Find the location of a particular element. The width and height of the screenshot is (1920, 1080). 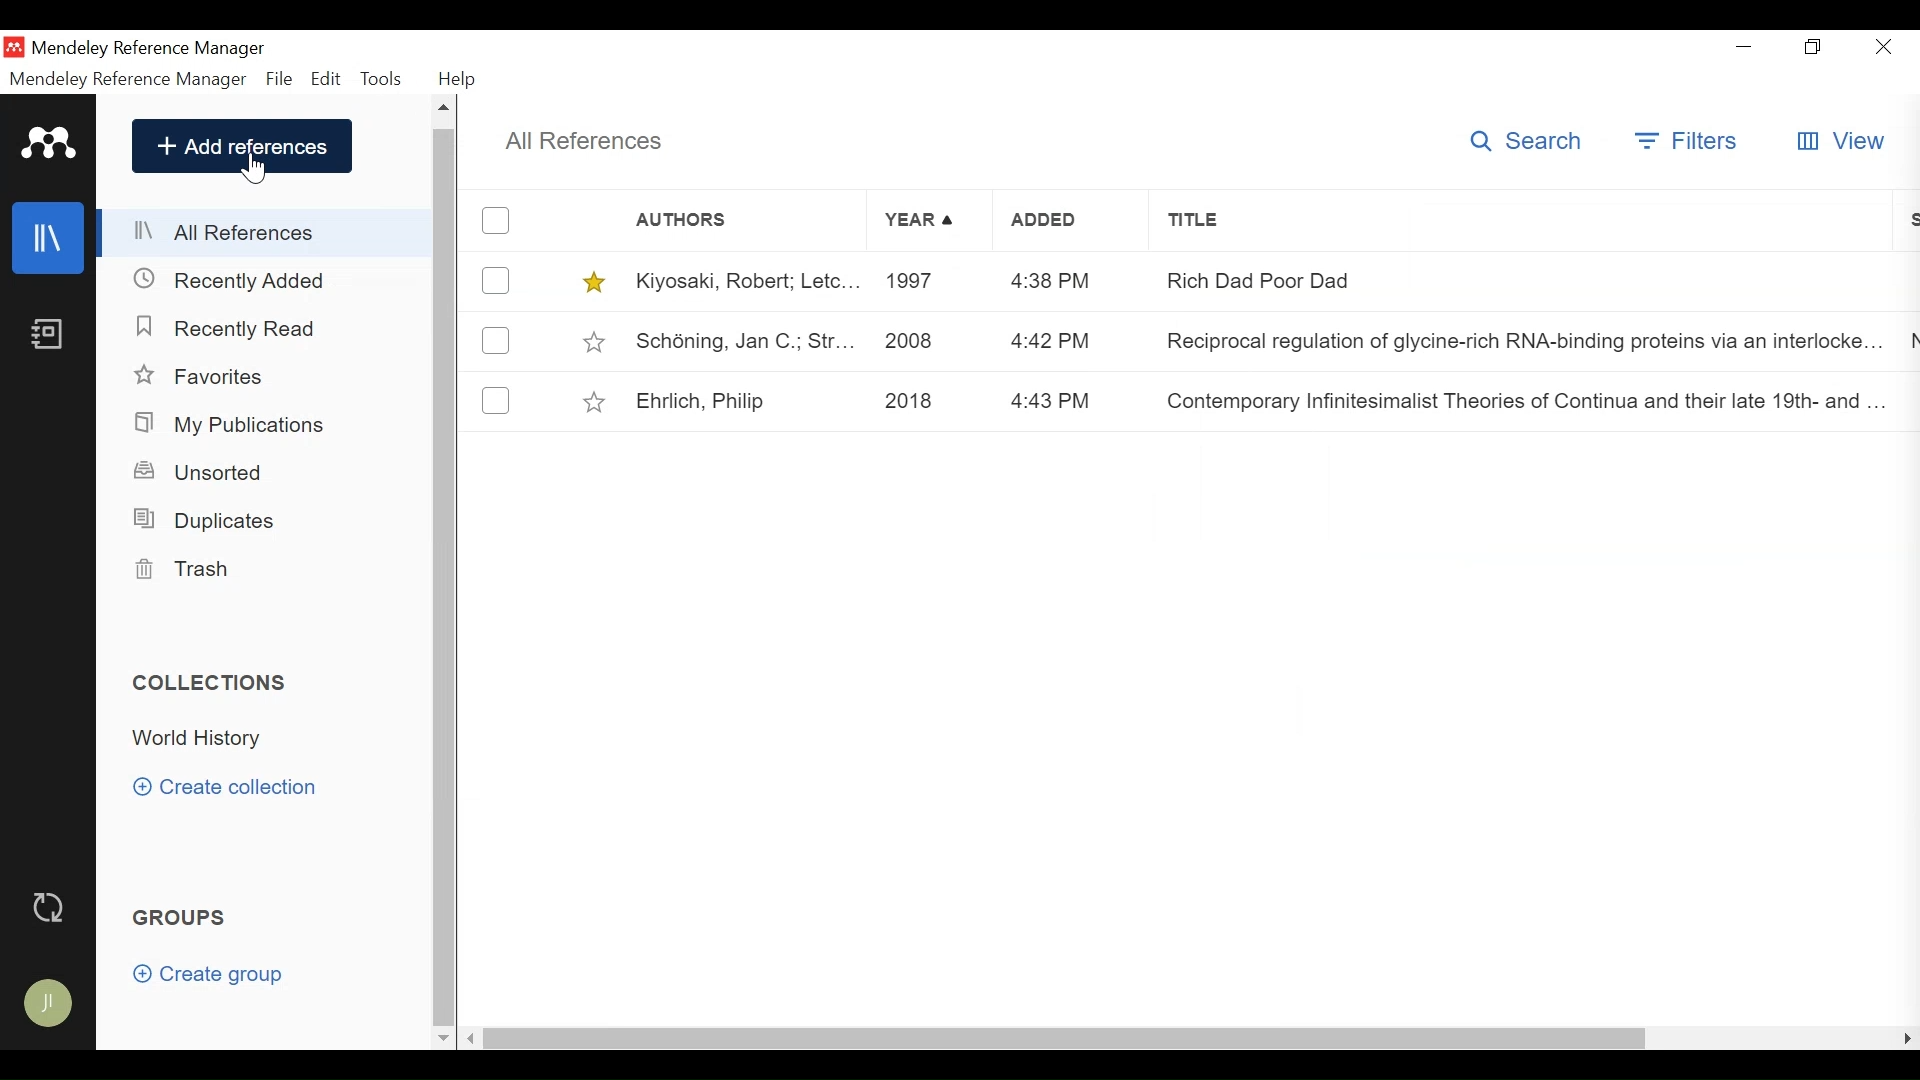

My Publication is located at coordinates (233, 424).